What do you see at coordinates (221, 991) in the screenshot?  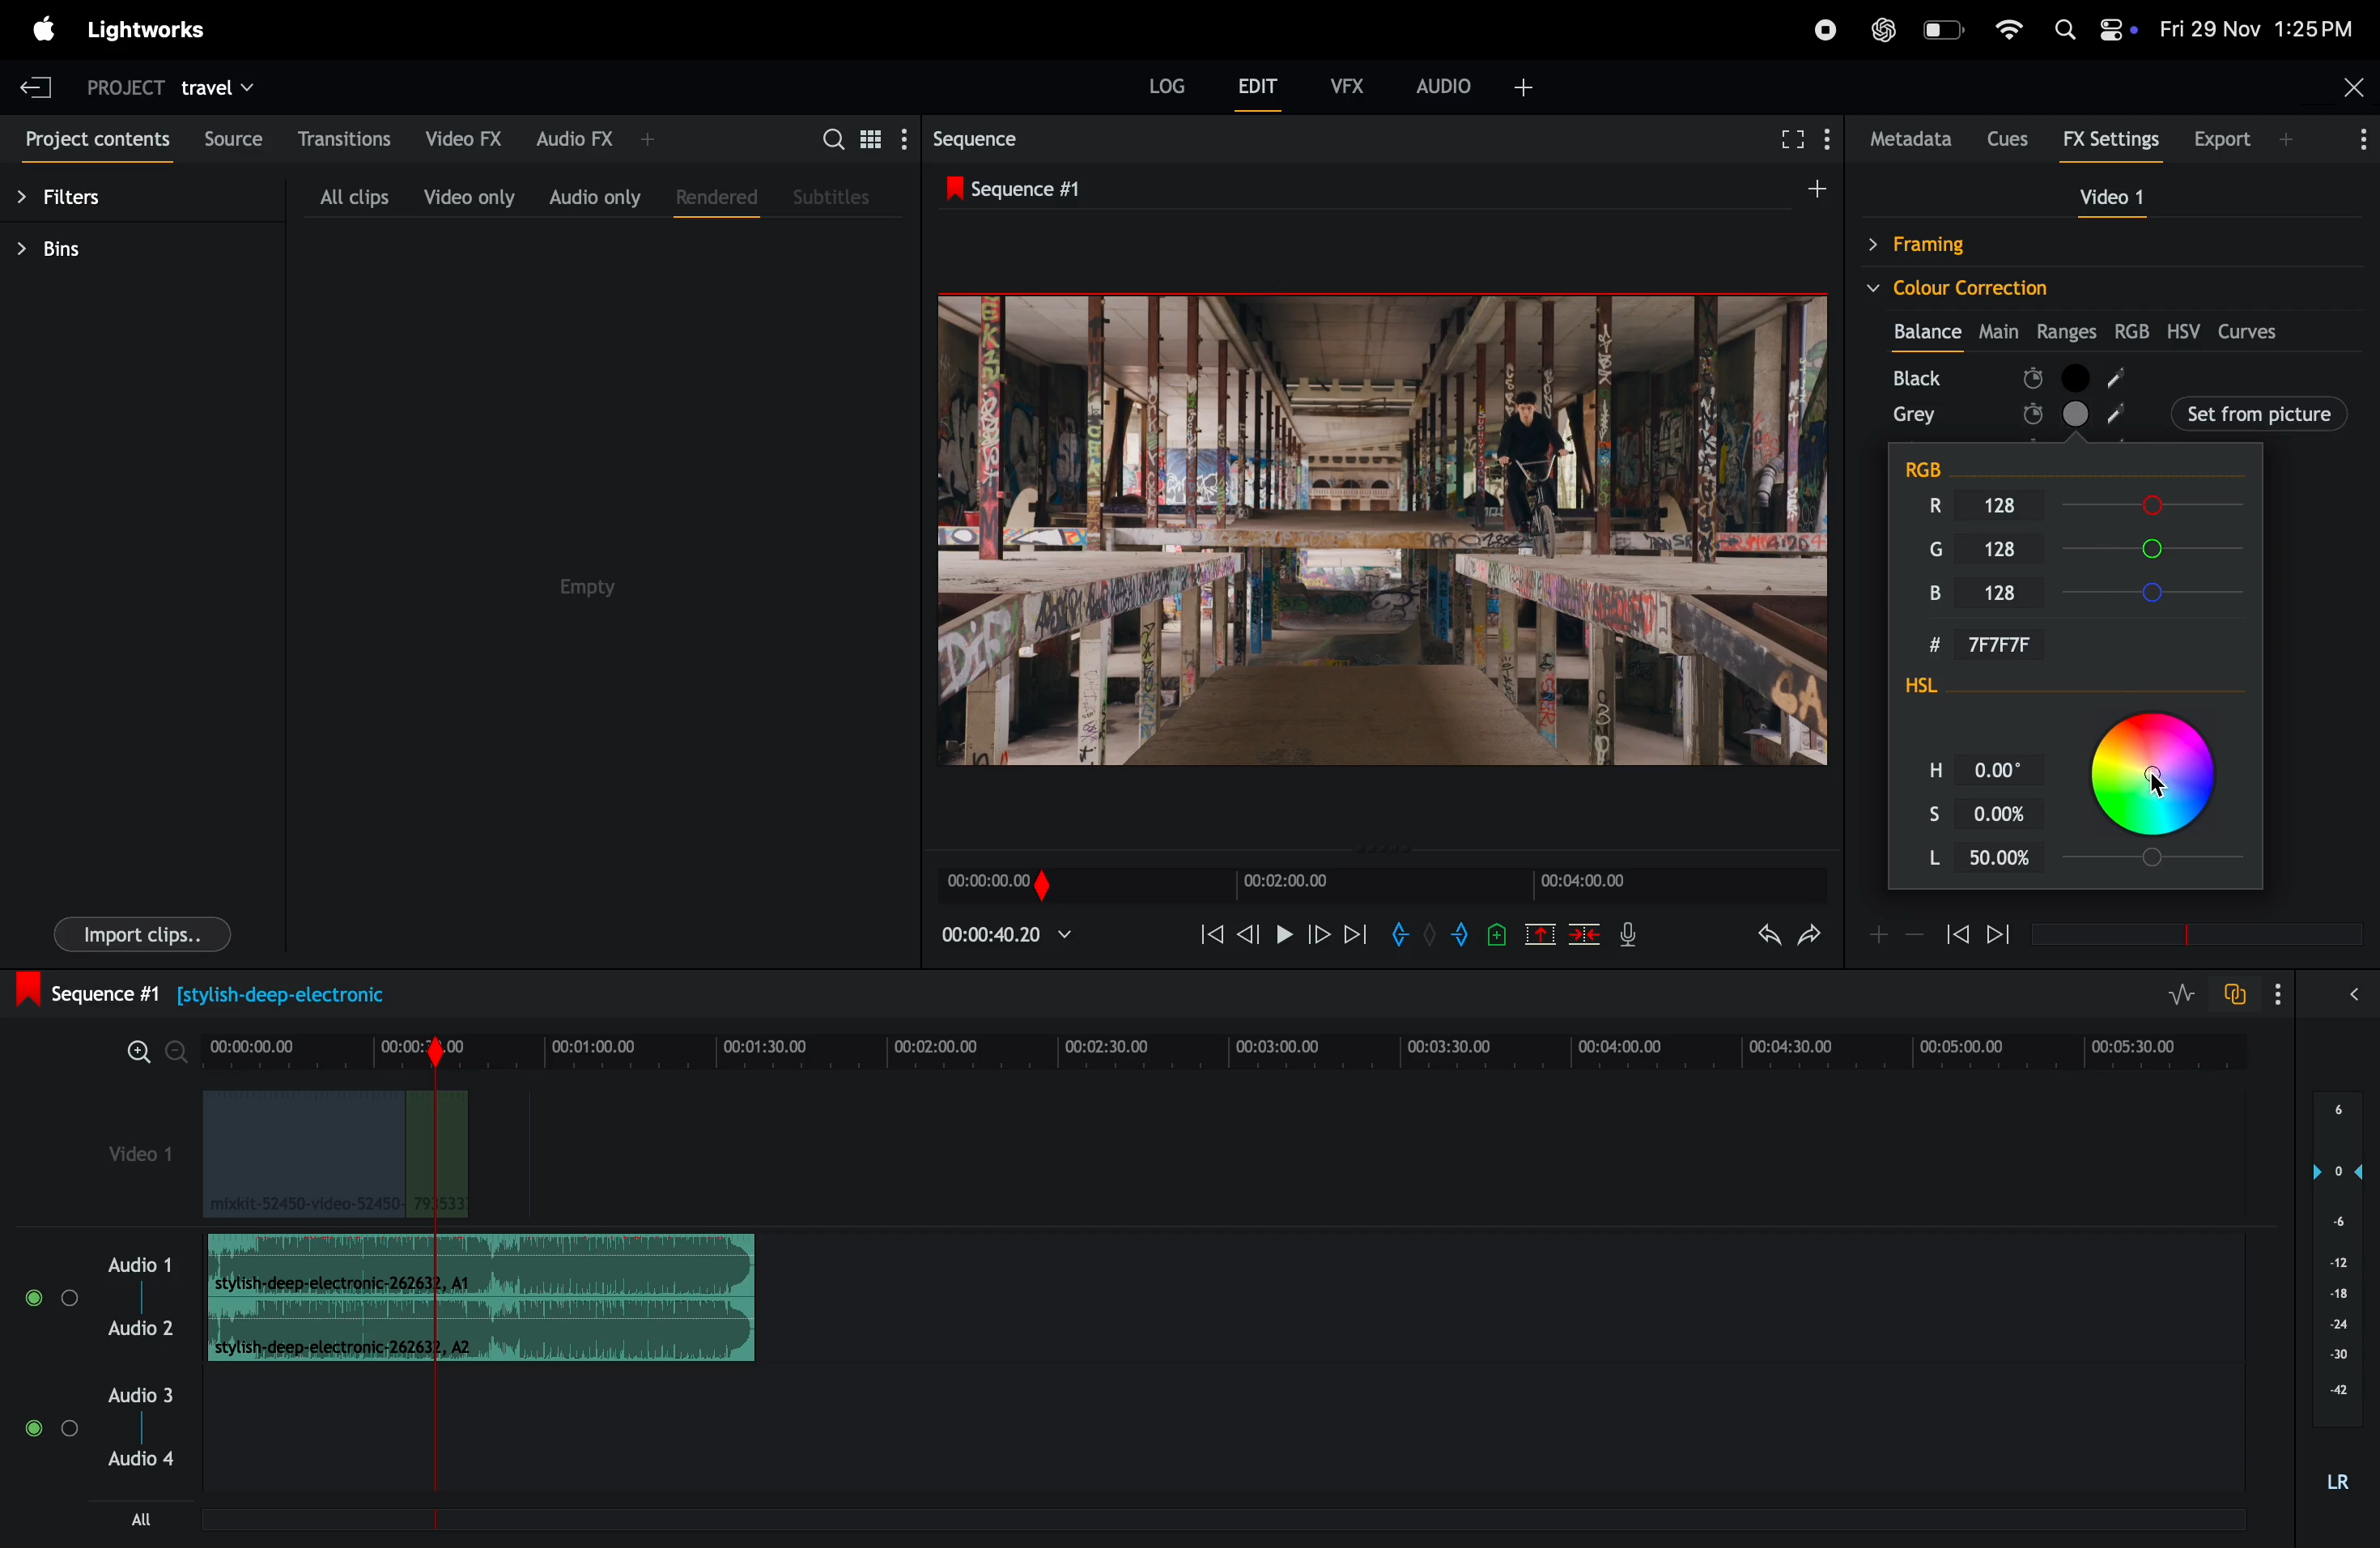 I see `sequence #1` at bounding box center [221, 991].